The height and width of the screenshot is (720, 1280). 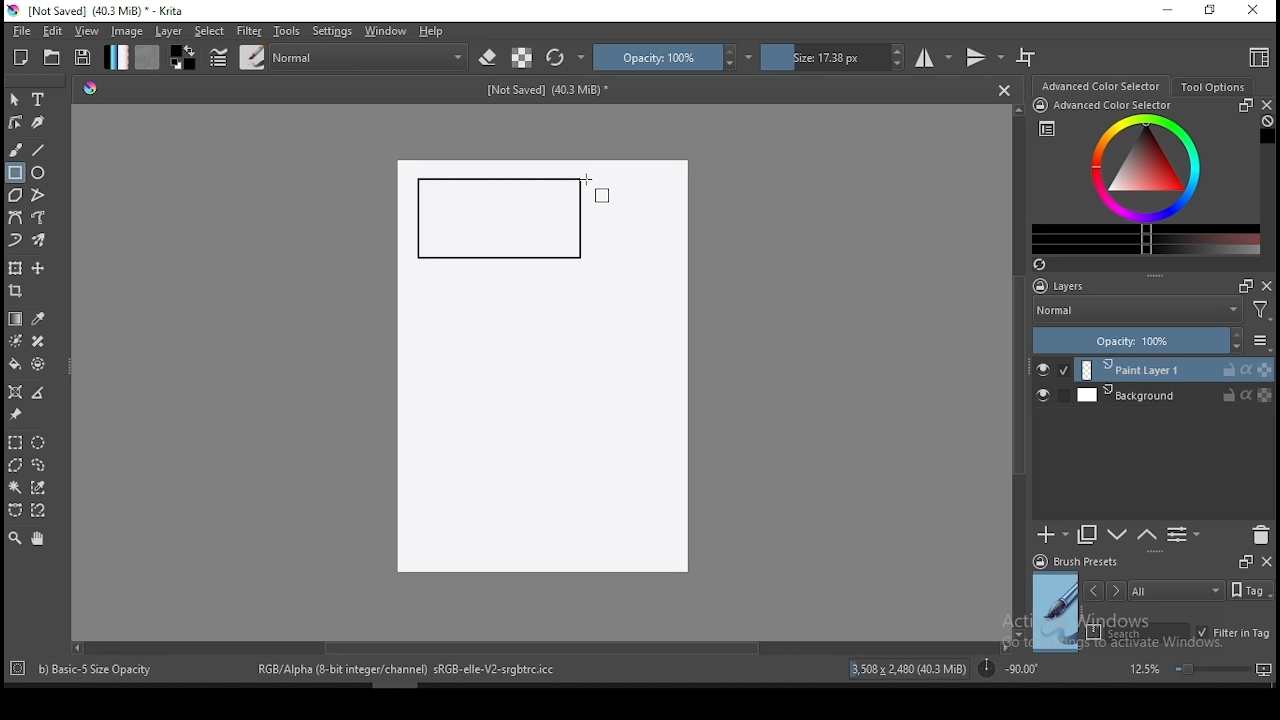 I want to click on text tool, so click(x=39, y=100).